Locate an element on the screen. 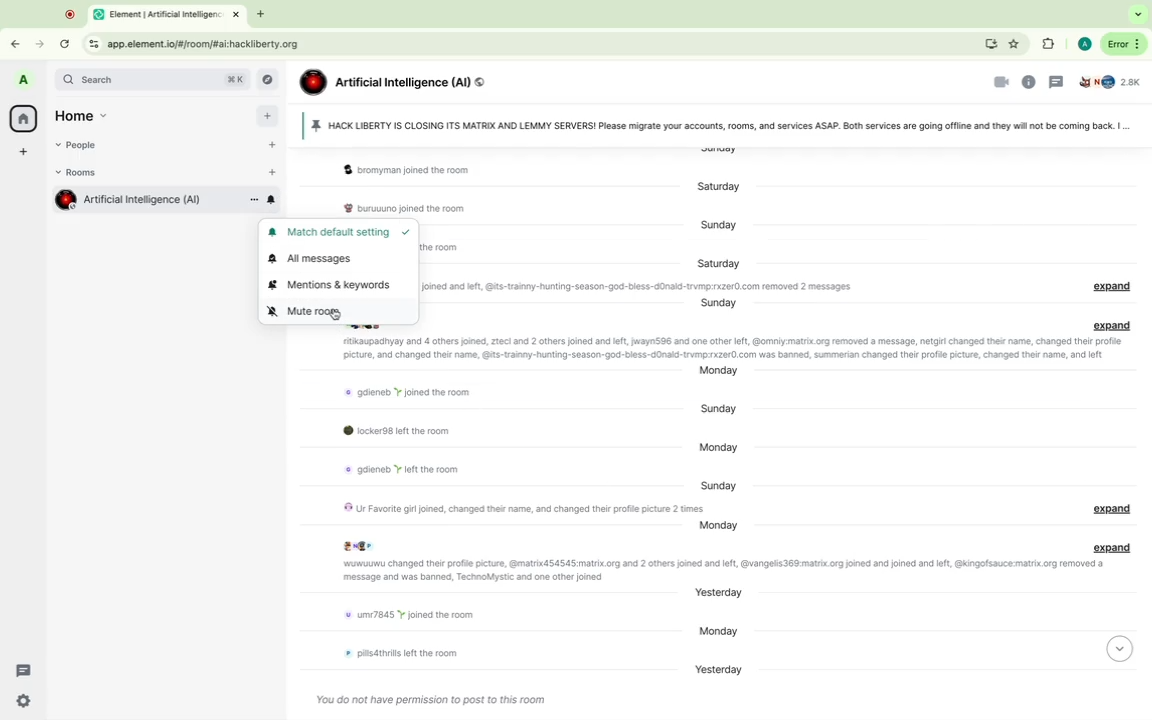 This screenshot has width=1152, height=720. Day is located at coordinates (722, 304).